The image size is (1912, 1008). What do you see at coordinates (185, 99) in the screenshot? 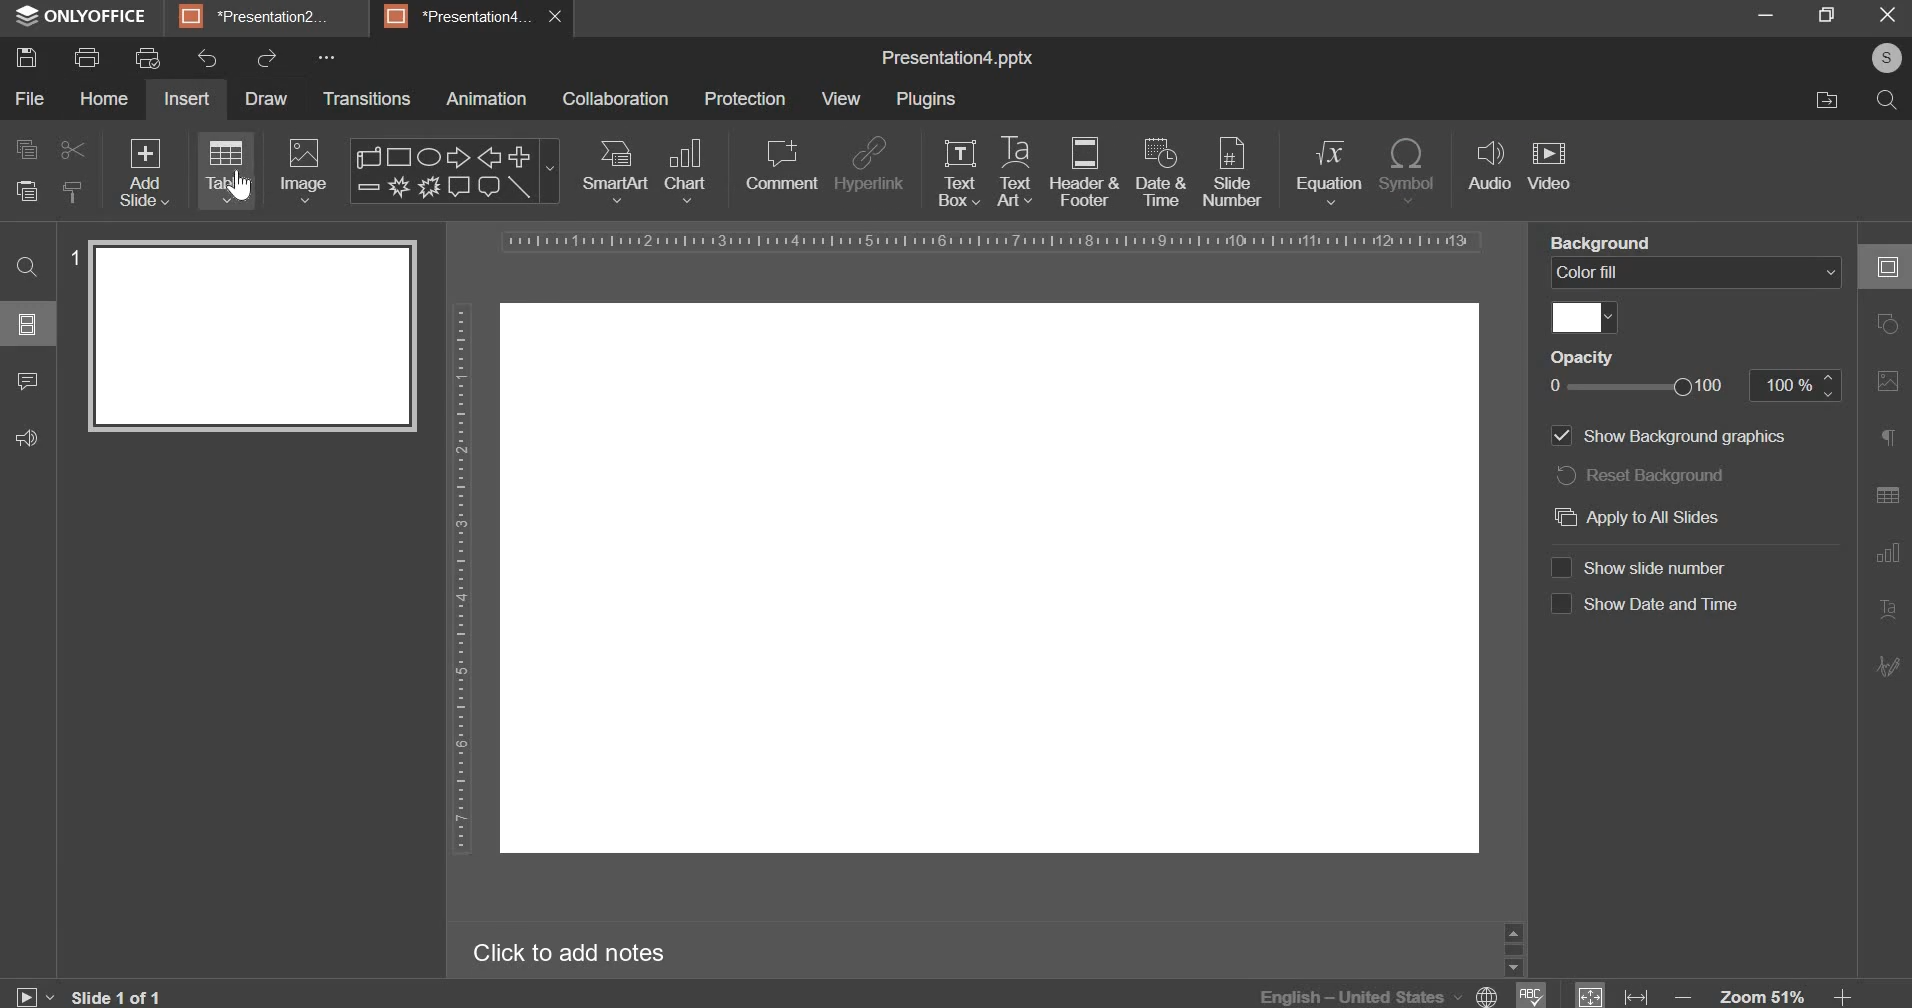
I see `insert` at bounding box center [185, 99].